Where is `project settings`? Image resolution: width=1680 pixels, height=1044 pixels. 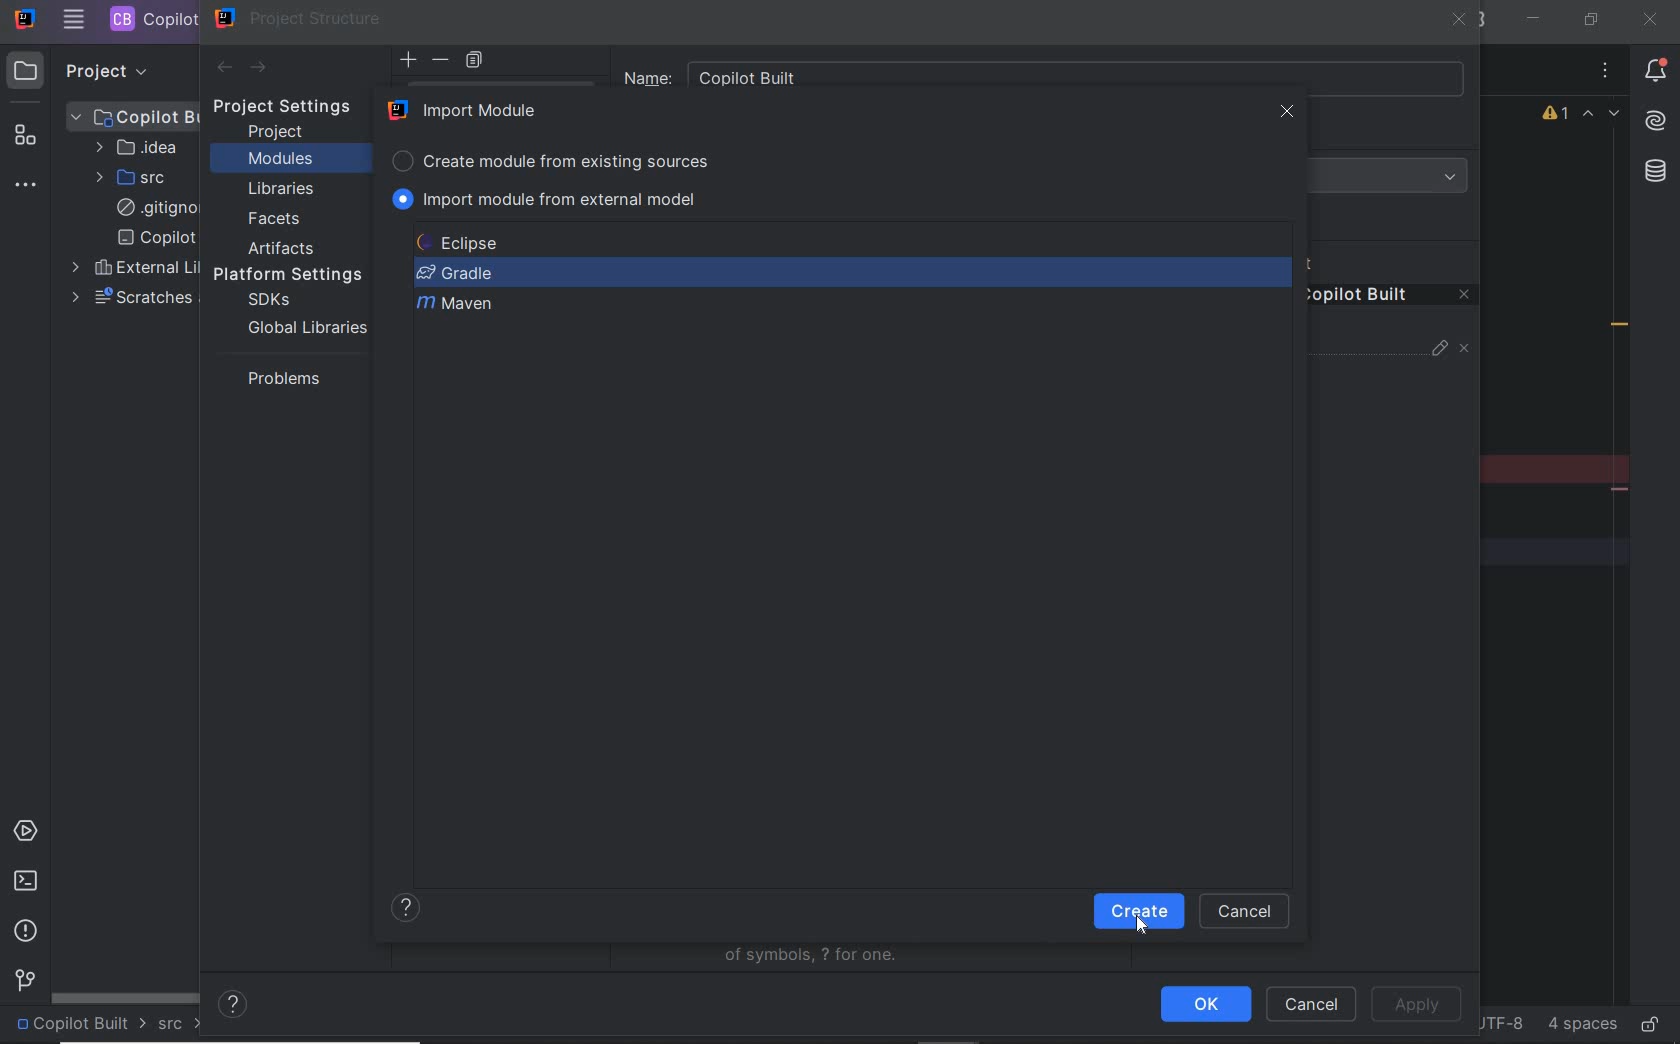 project settings is located at coordinates (296, 107).